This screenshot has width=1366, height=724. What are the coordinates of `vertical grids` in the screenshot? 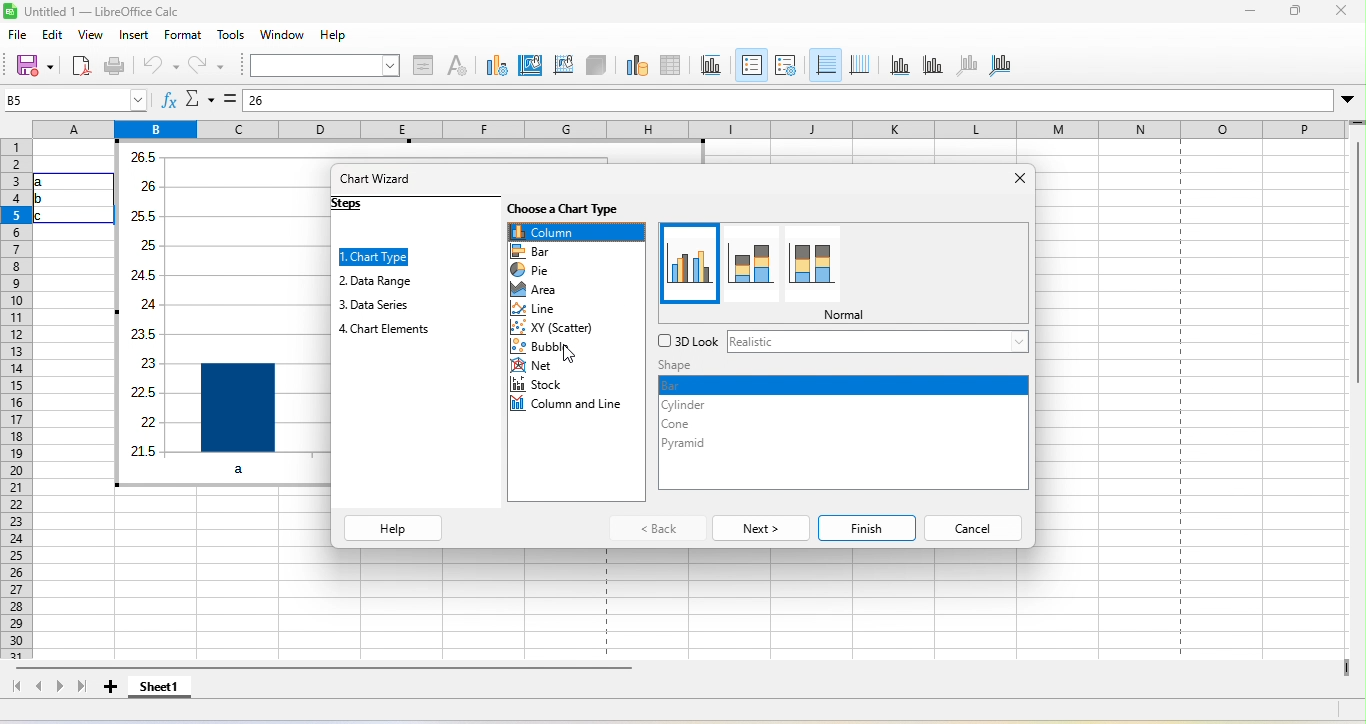 It's located at (860, 64).